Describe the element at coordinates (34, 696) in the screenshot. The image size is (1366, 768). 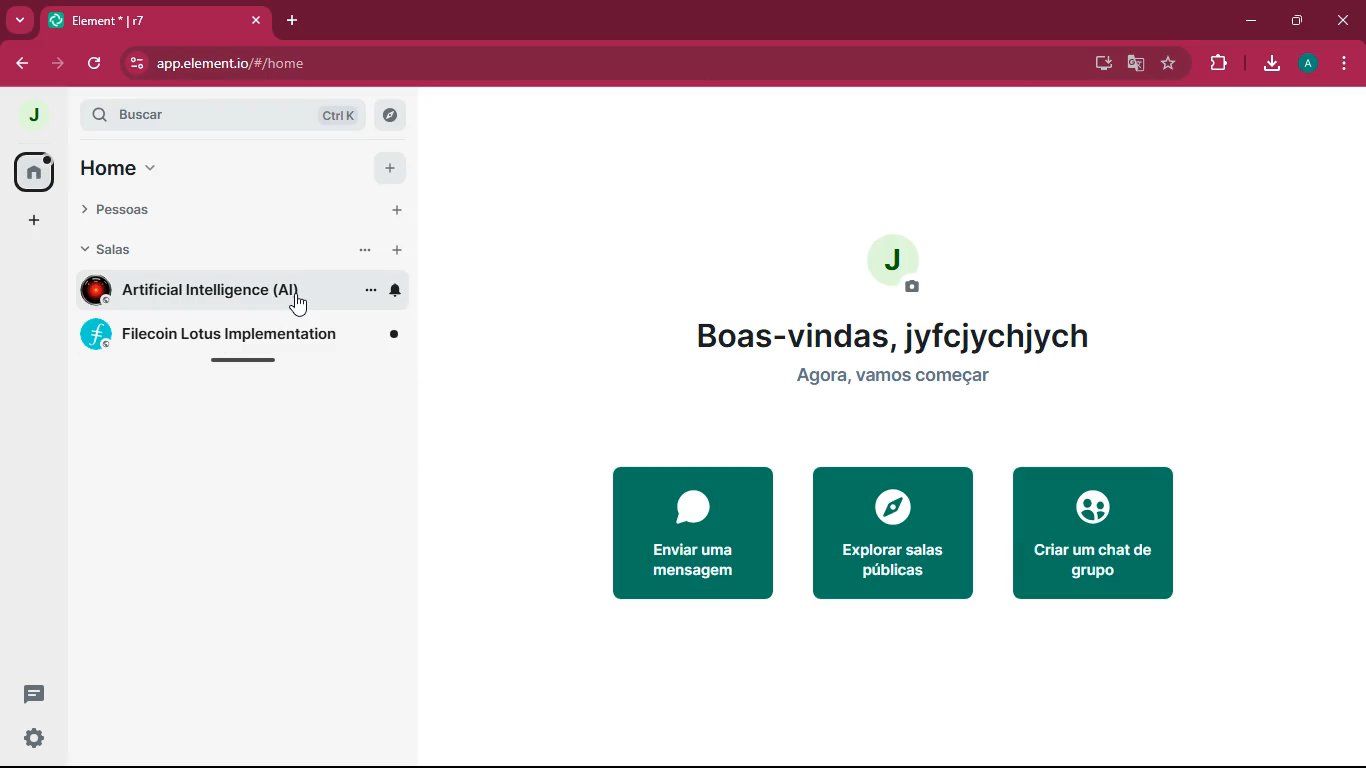
I see `new message` at that location.